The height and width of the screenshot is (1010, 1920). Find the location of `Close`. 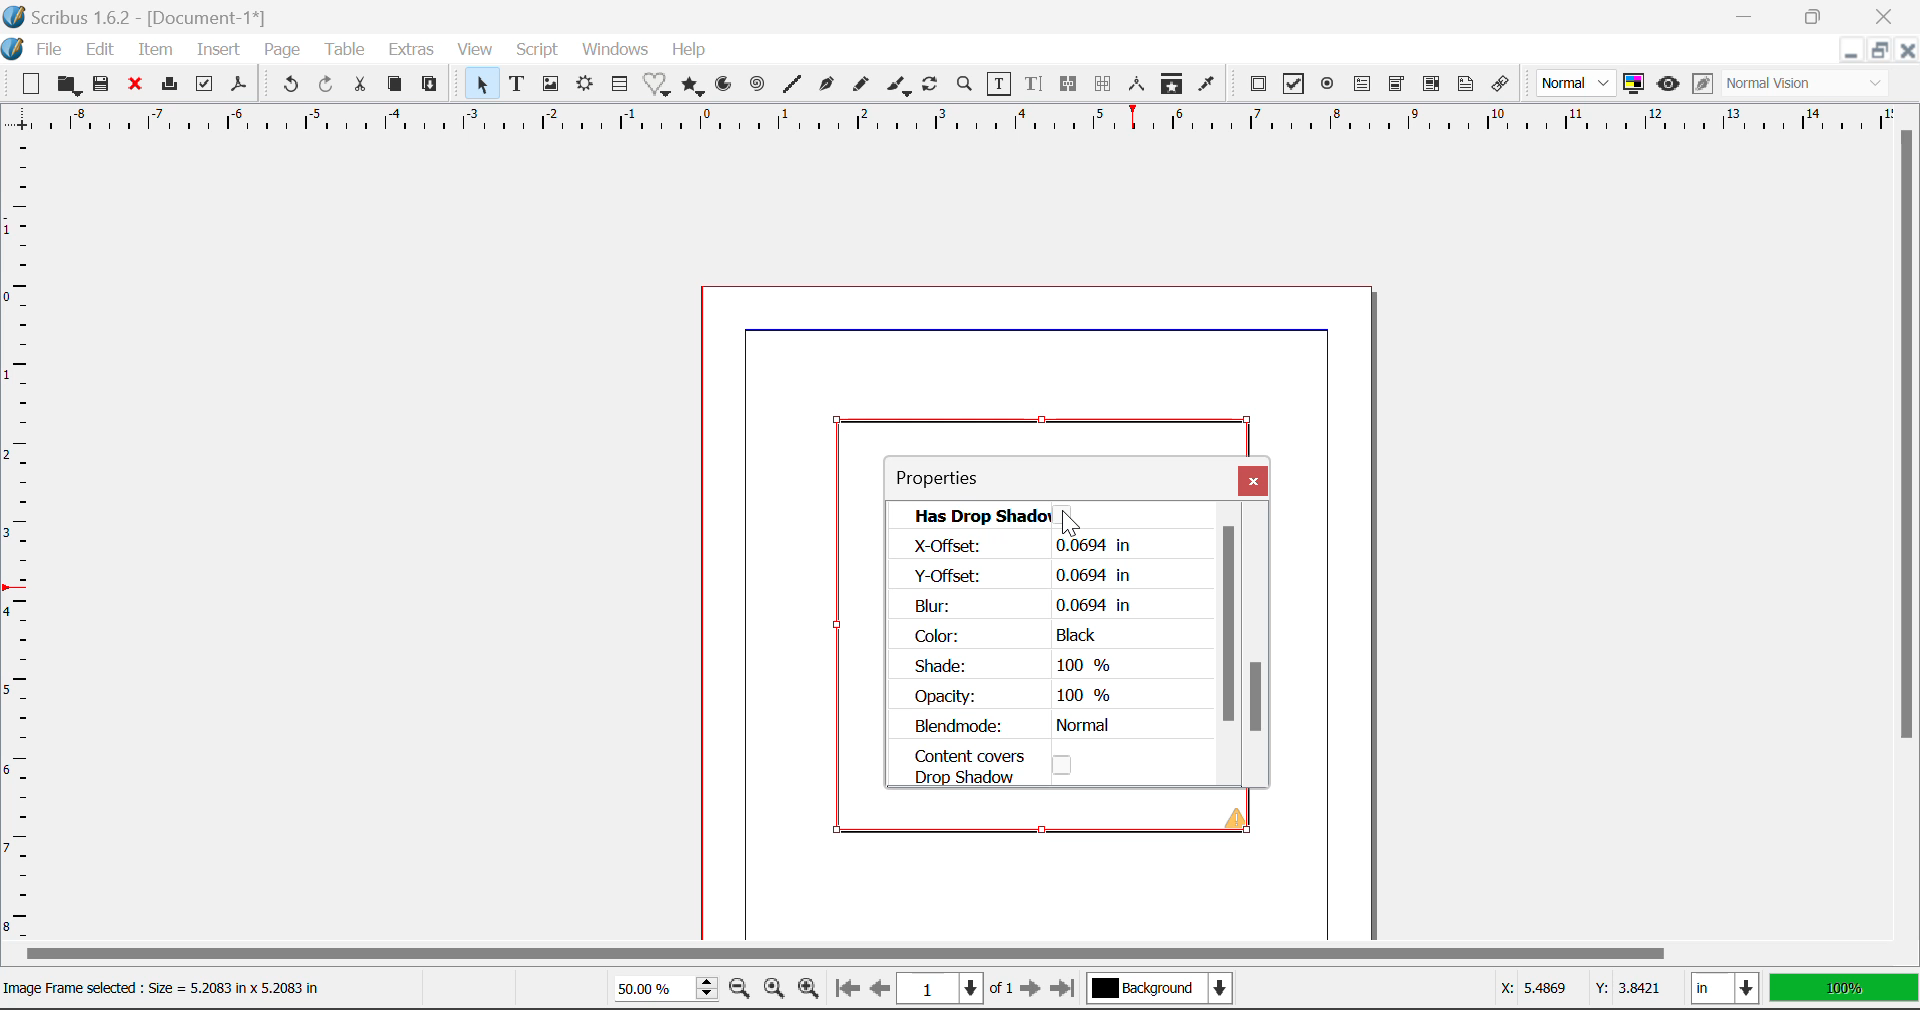

Close is located at coordinates (1885, 14).